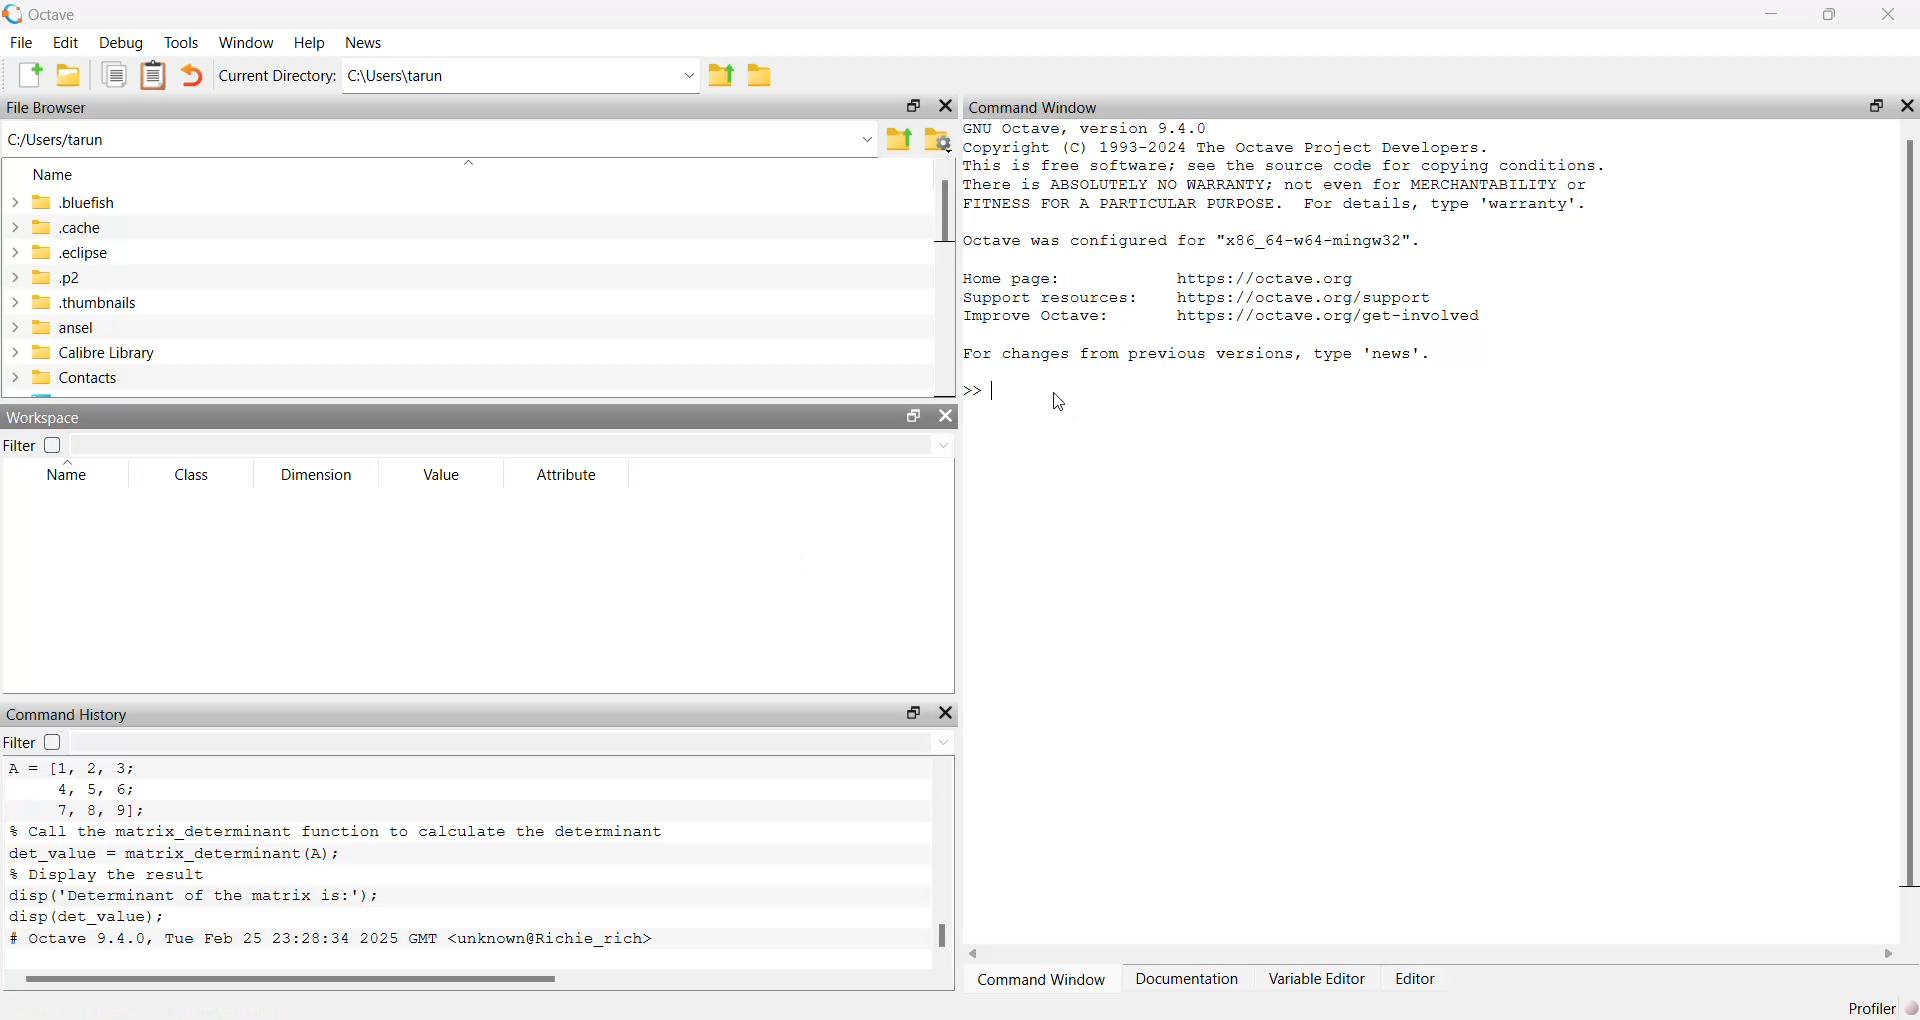 The height and width of the screenshot is (1020, 1920). What do you see at coordinates (83, 353) in the screenshot?
I see `calibre library` at bounding box center [83, 353].